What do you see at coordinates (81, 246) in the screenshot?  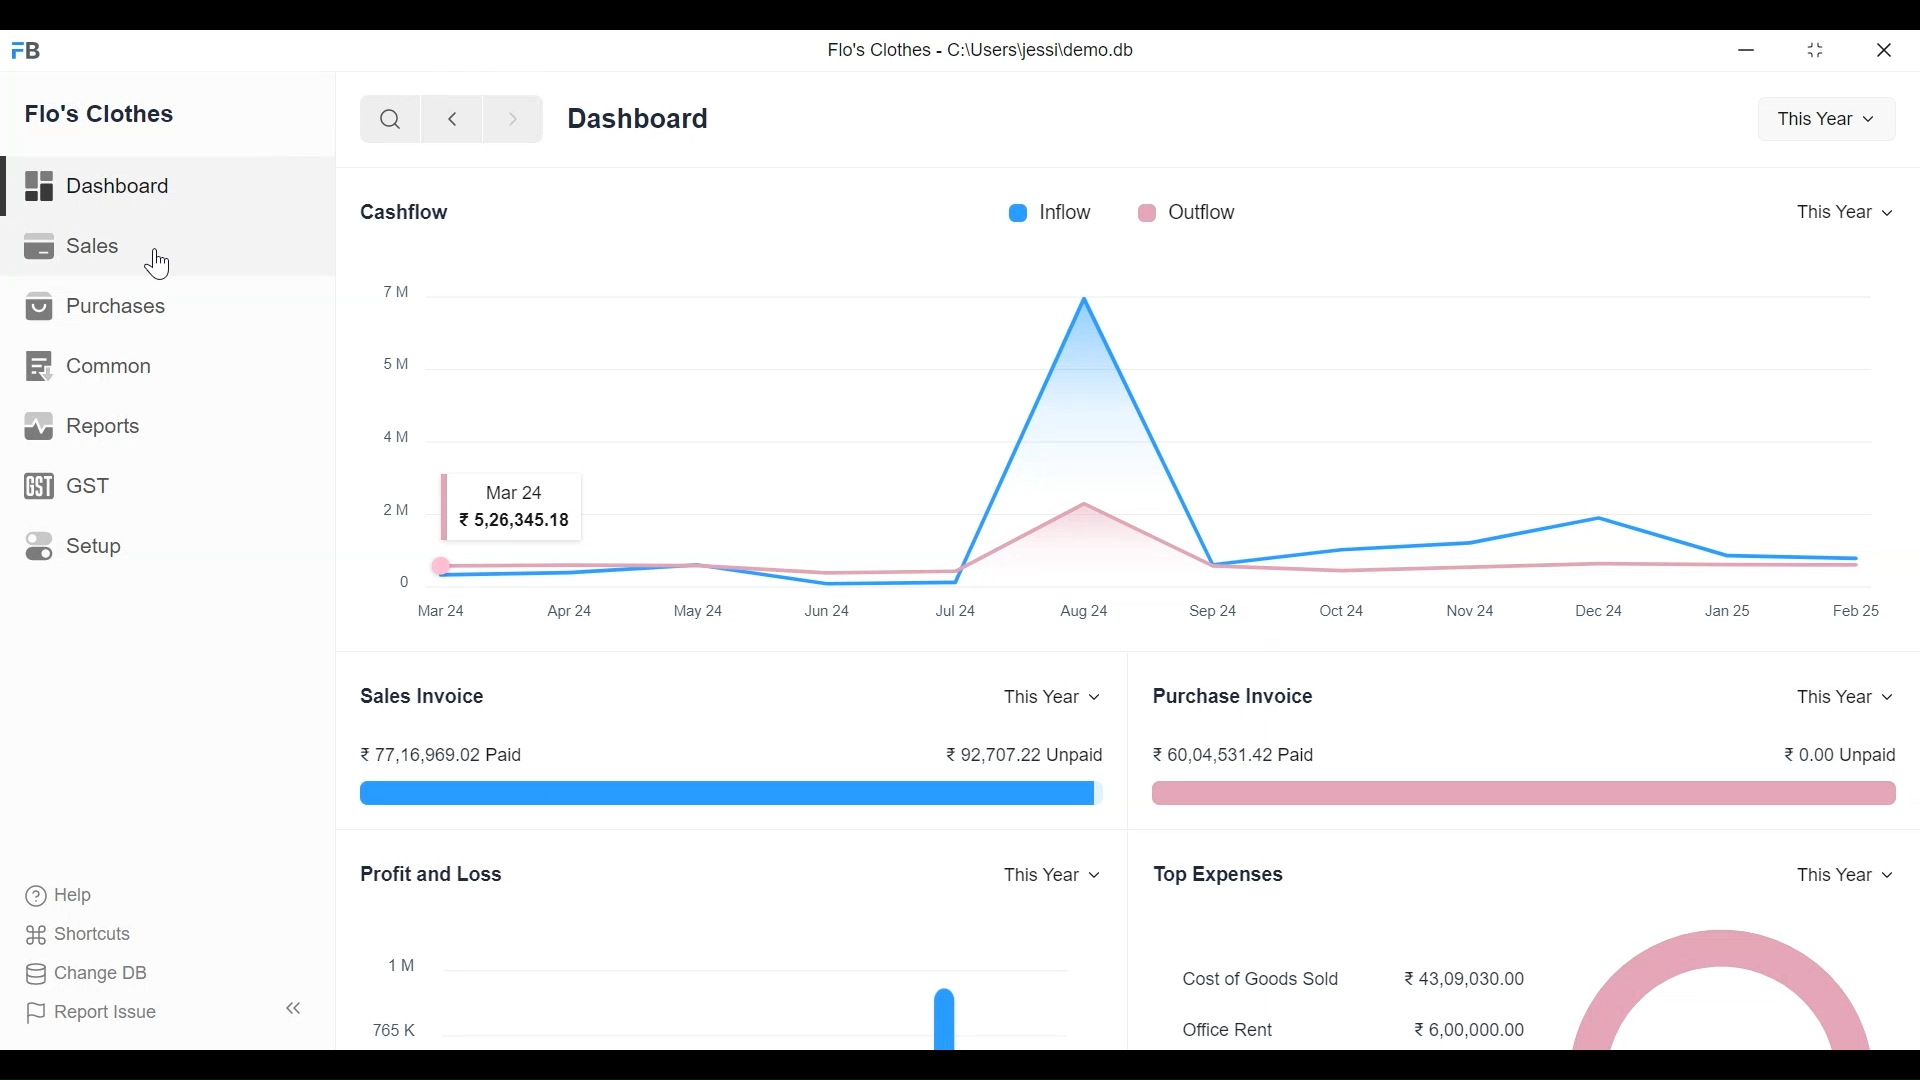 I see `Sales` at bounding box center [81, 246].